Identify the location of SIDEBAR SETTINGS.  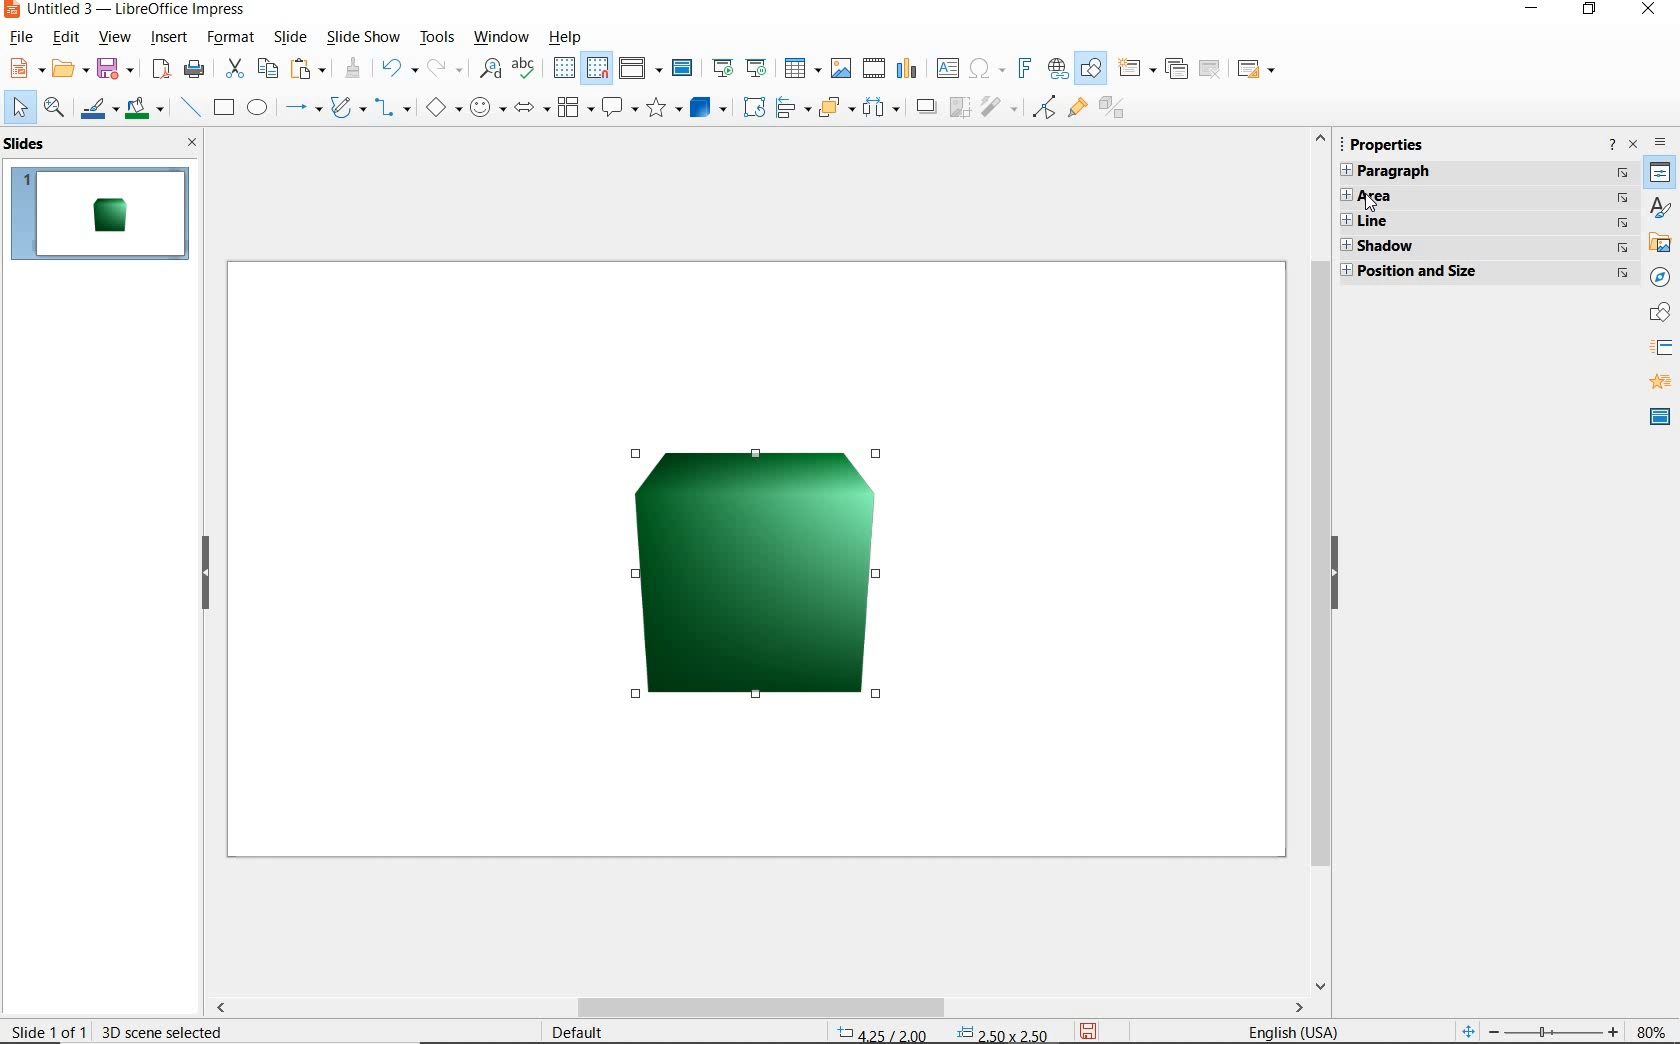
(1660, 142).